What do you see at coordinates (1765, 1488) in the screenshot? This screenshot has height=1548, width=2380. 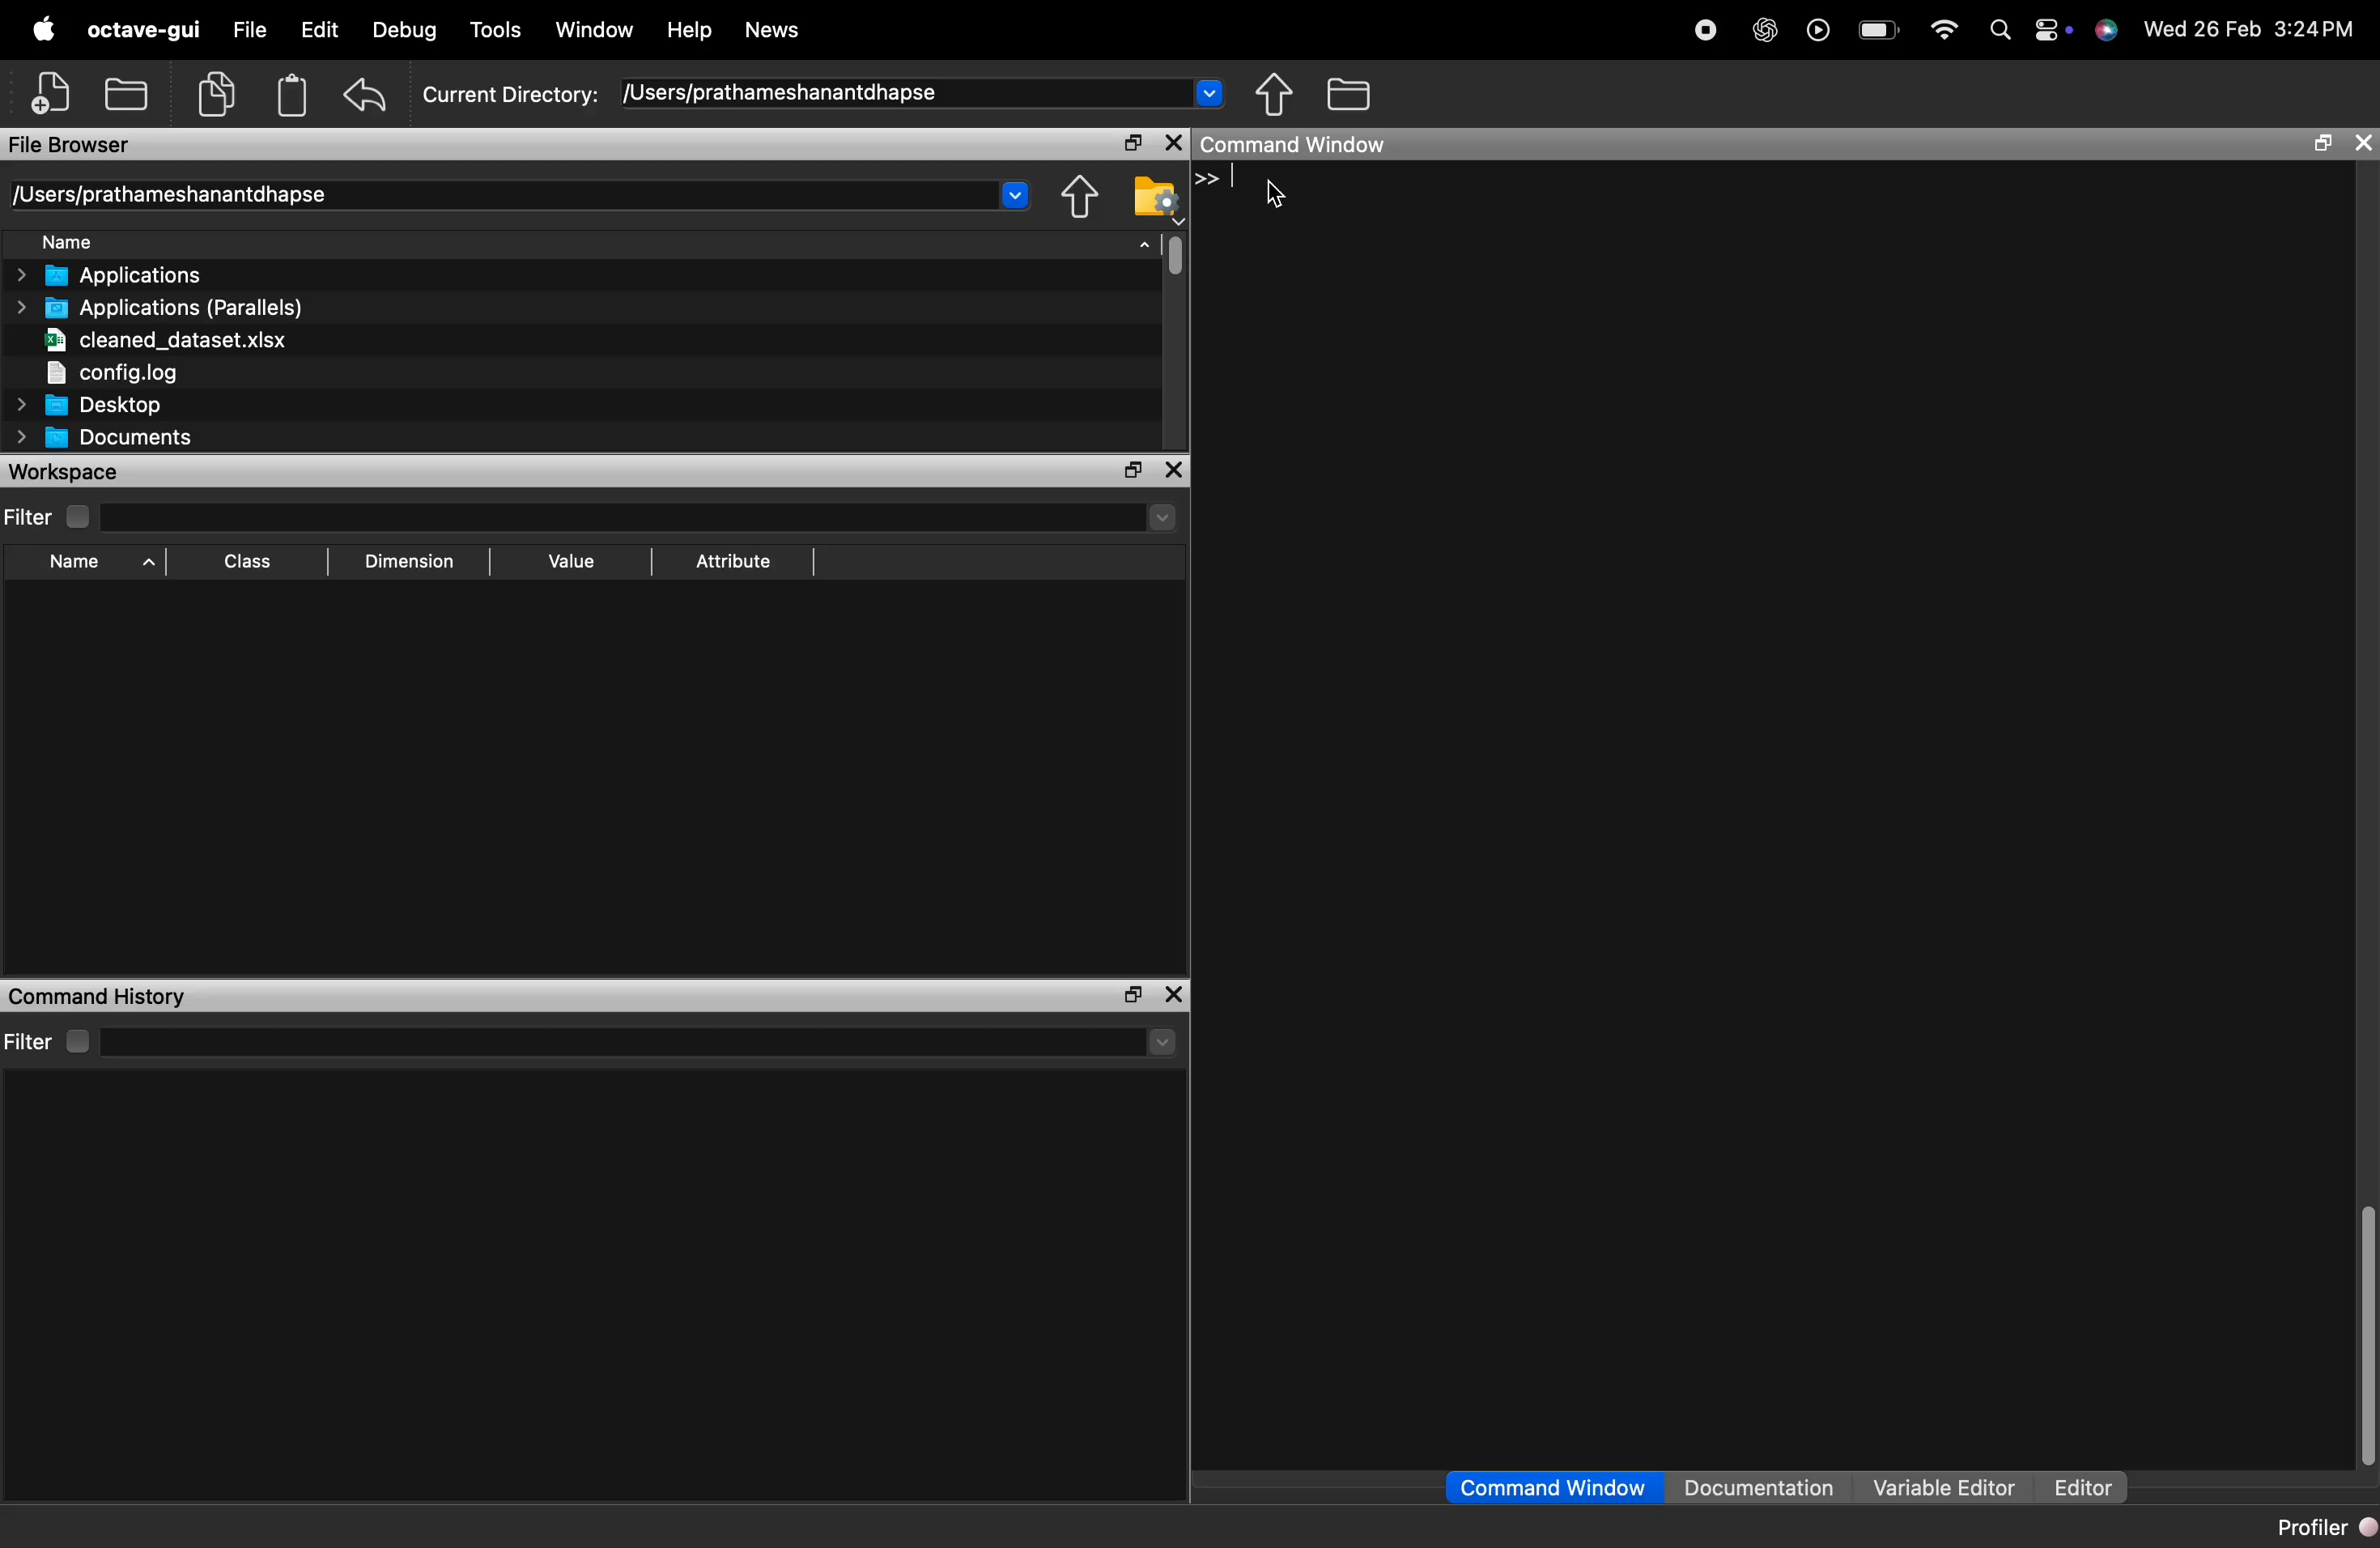 I see `Documentation` at bounding box center [1765, 1488].